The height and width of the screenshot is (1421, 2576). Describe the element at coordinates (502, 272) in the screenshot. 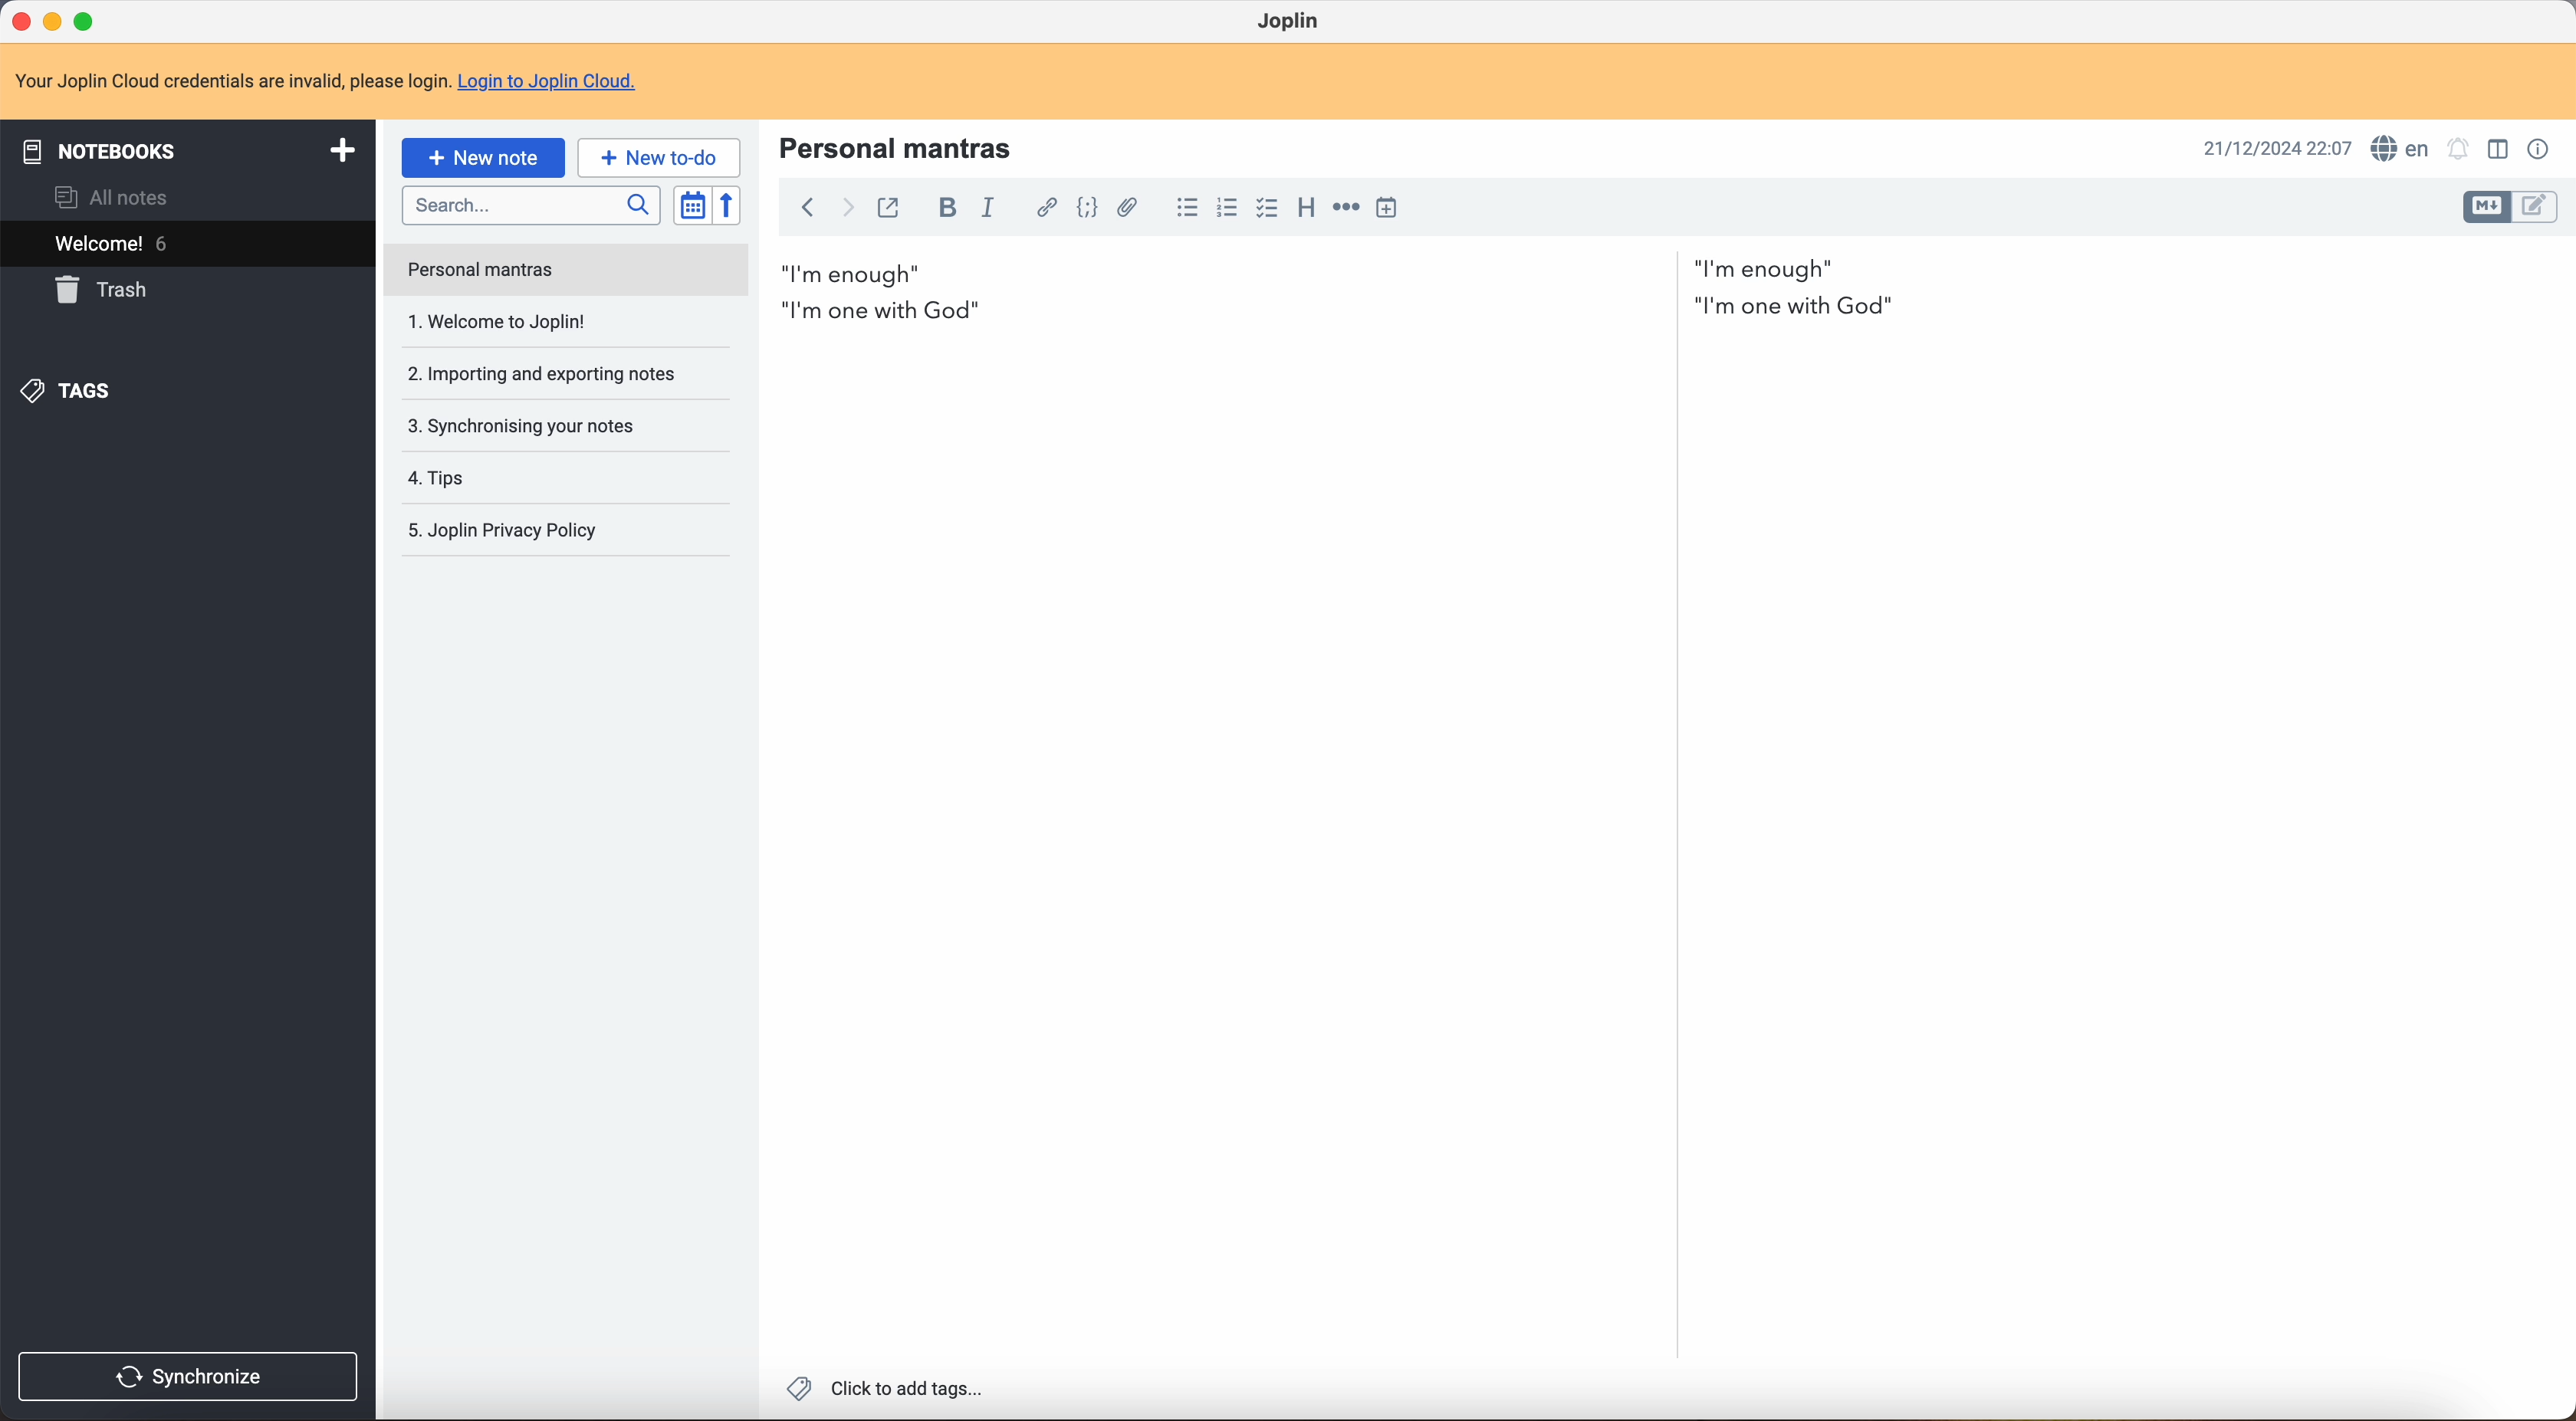

I see `welcome to Joplin` at that location.